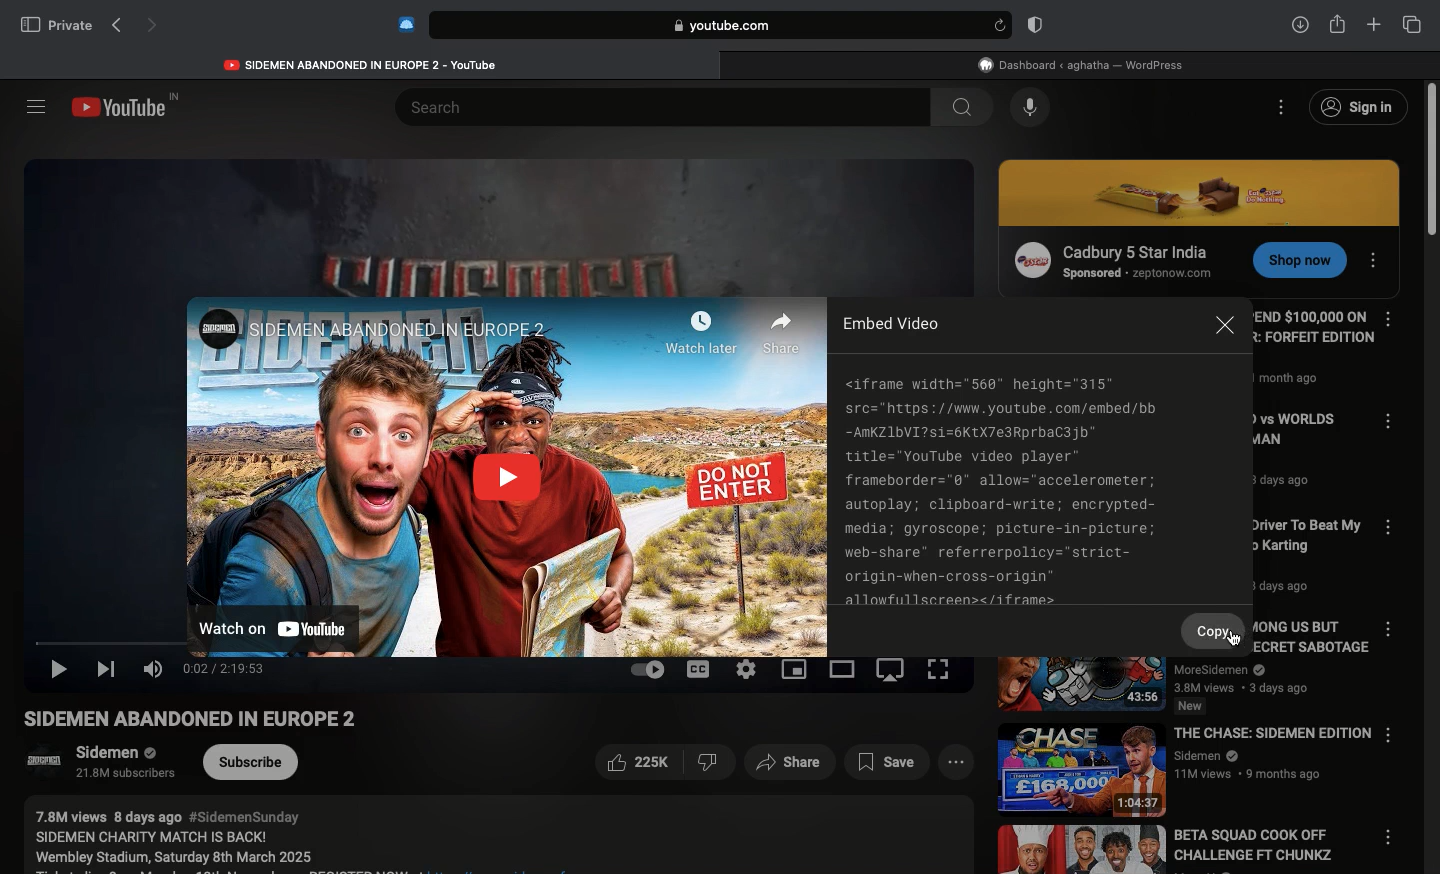 The width and height of the screenshot is (1440, 874). Describe the element at coordinates (1225, 329) in the screenshot. I see `Close` at that location.